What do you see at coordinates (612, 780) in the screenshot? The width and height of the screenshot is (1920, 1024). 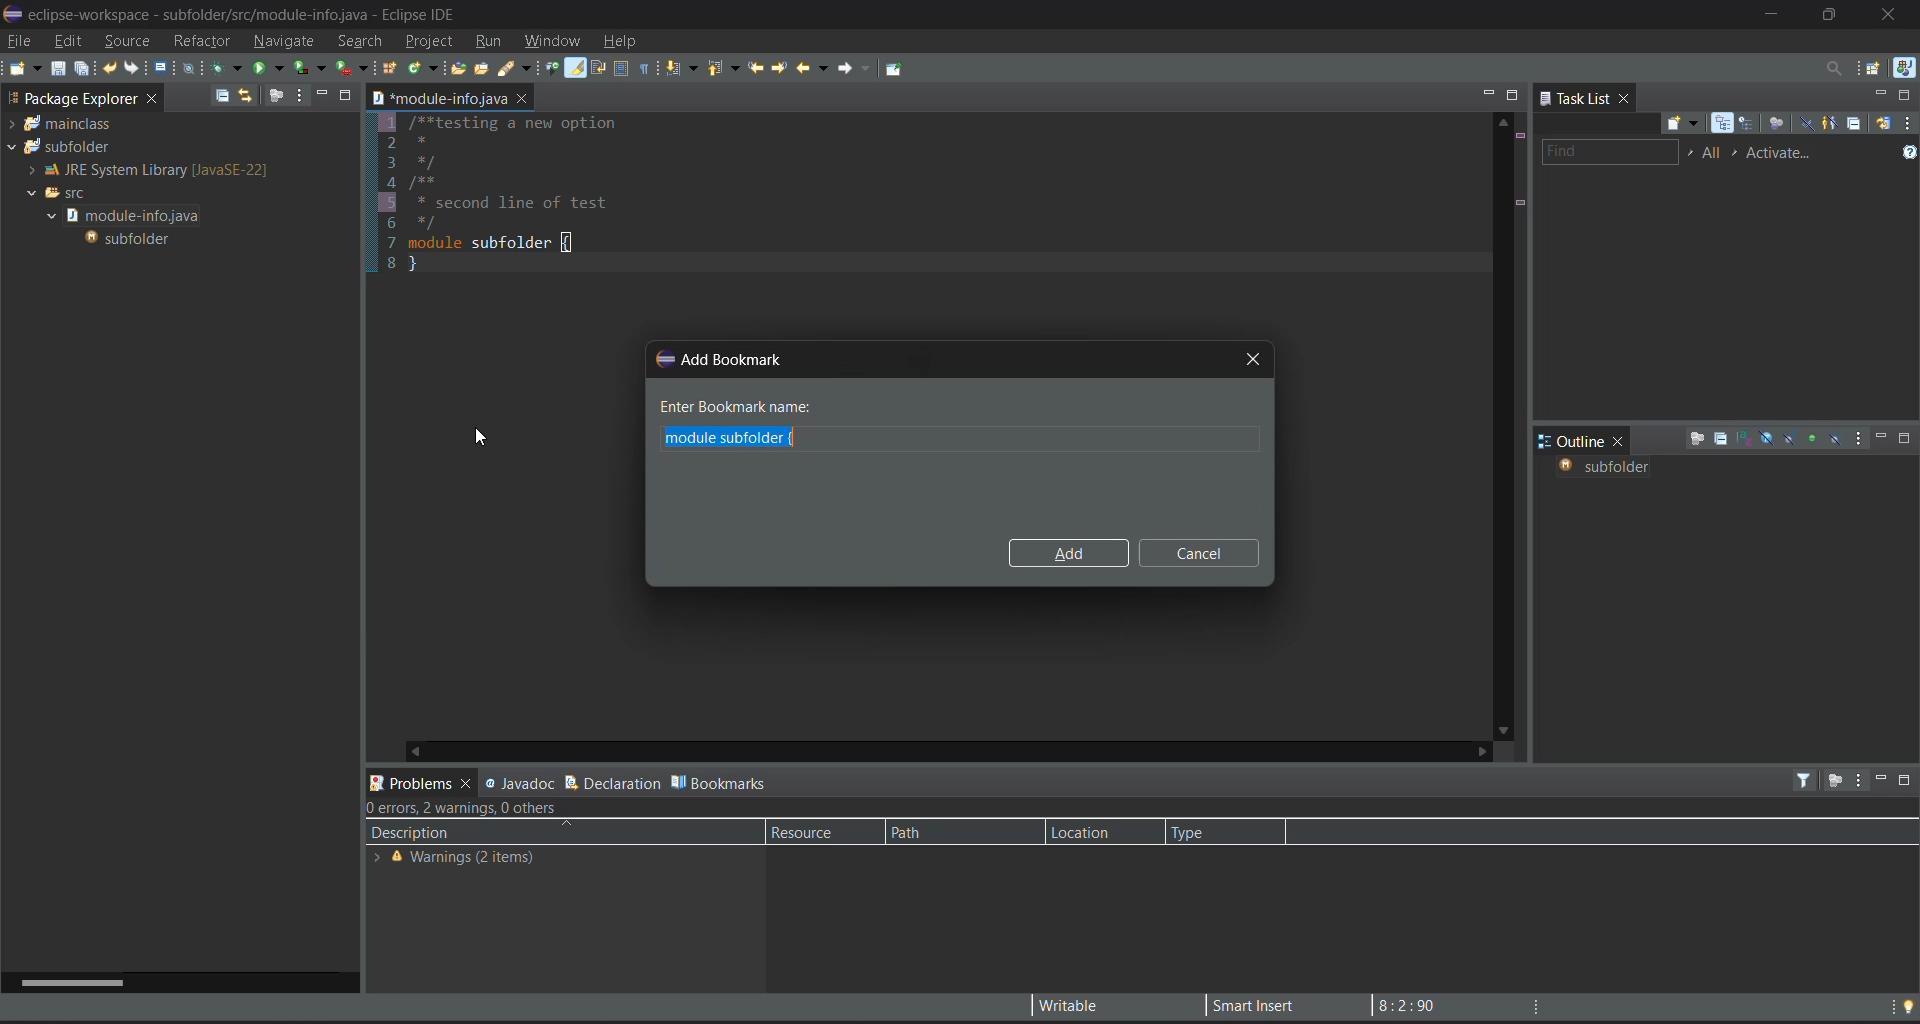 I see `declaration` at bounding box center [612, 780].